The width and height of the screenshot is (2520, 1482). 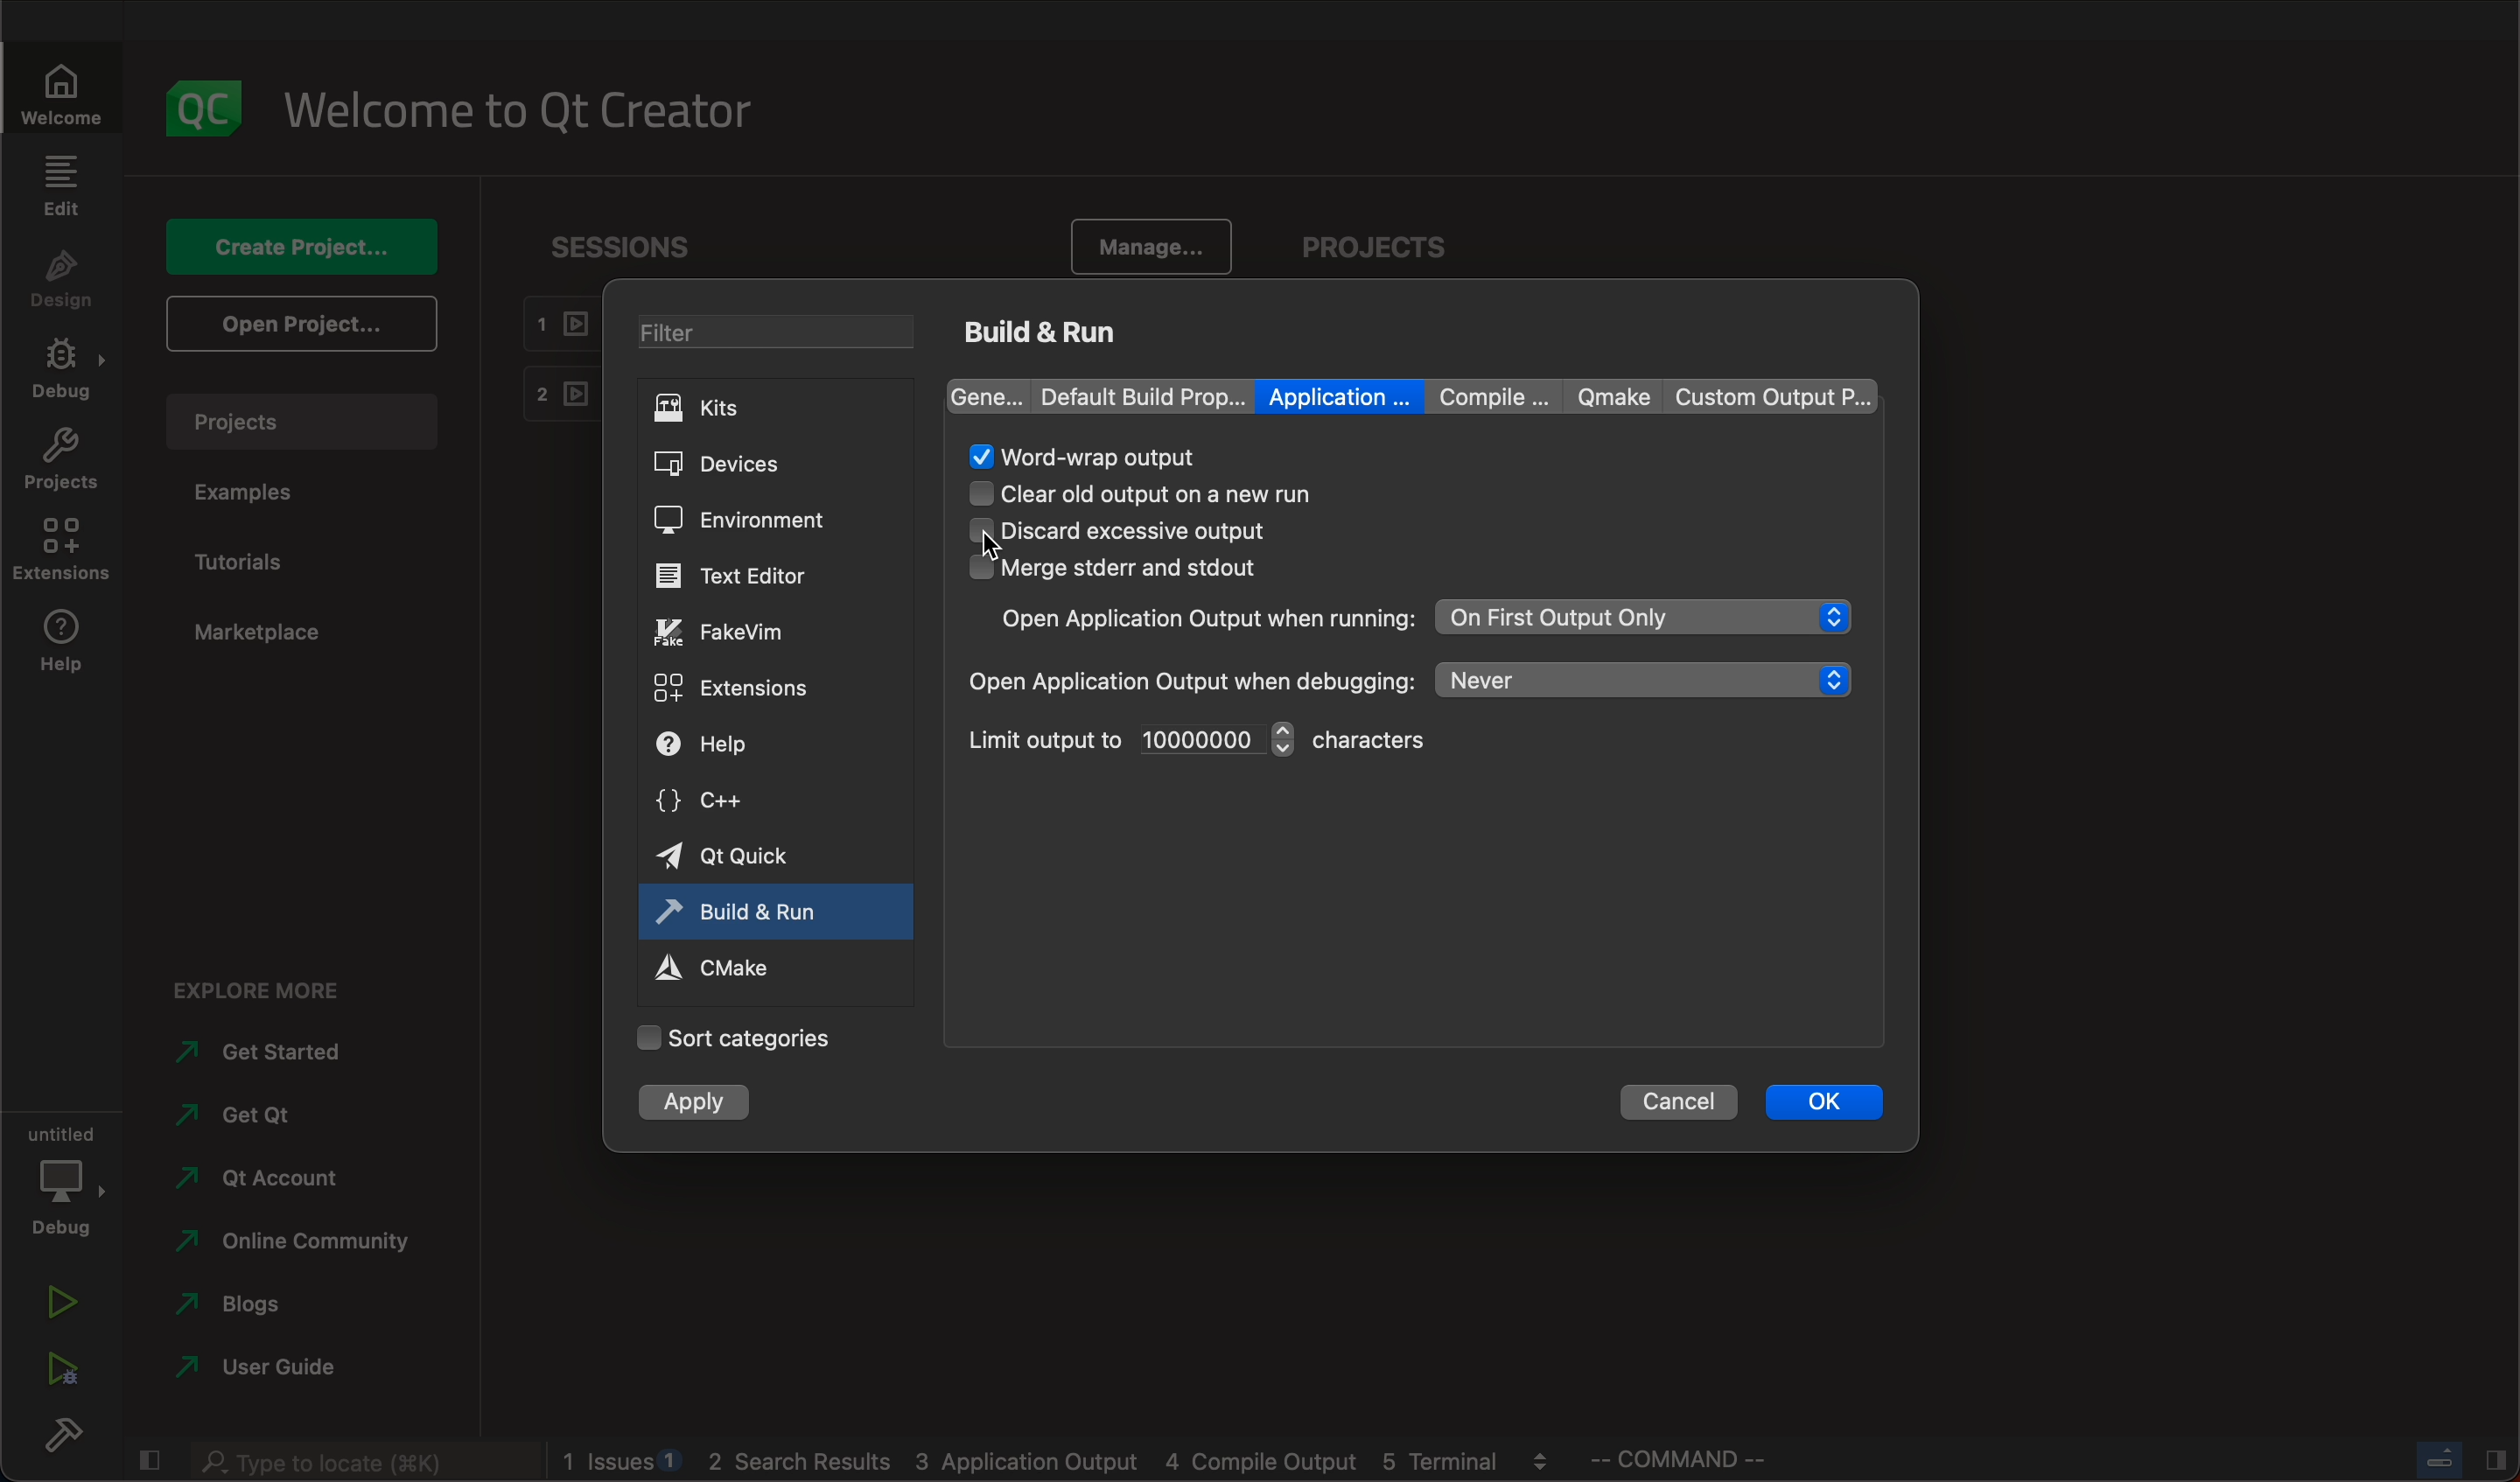 What do you see at coordinates (262, 989) in the screenshot?
I see `explore` at bounding box center [262, 989].